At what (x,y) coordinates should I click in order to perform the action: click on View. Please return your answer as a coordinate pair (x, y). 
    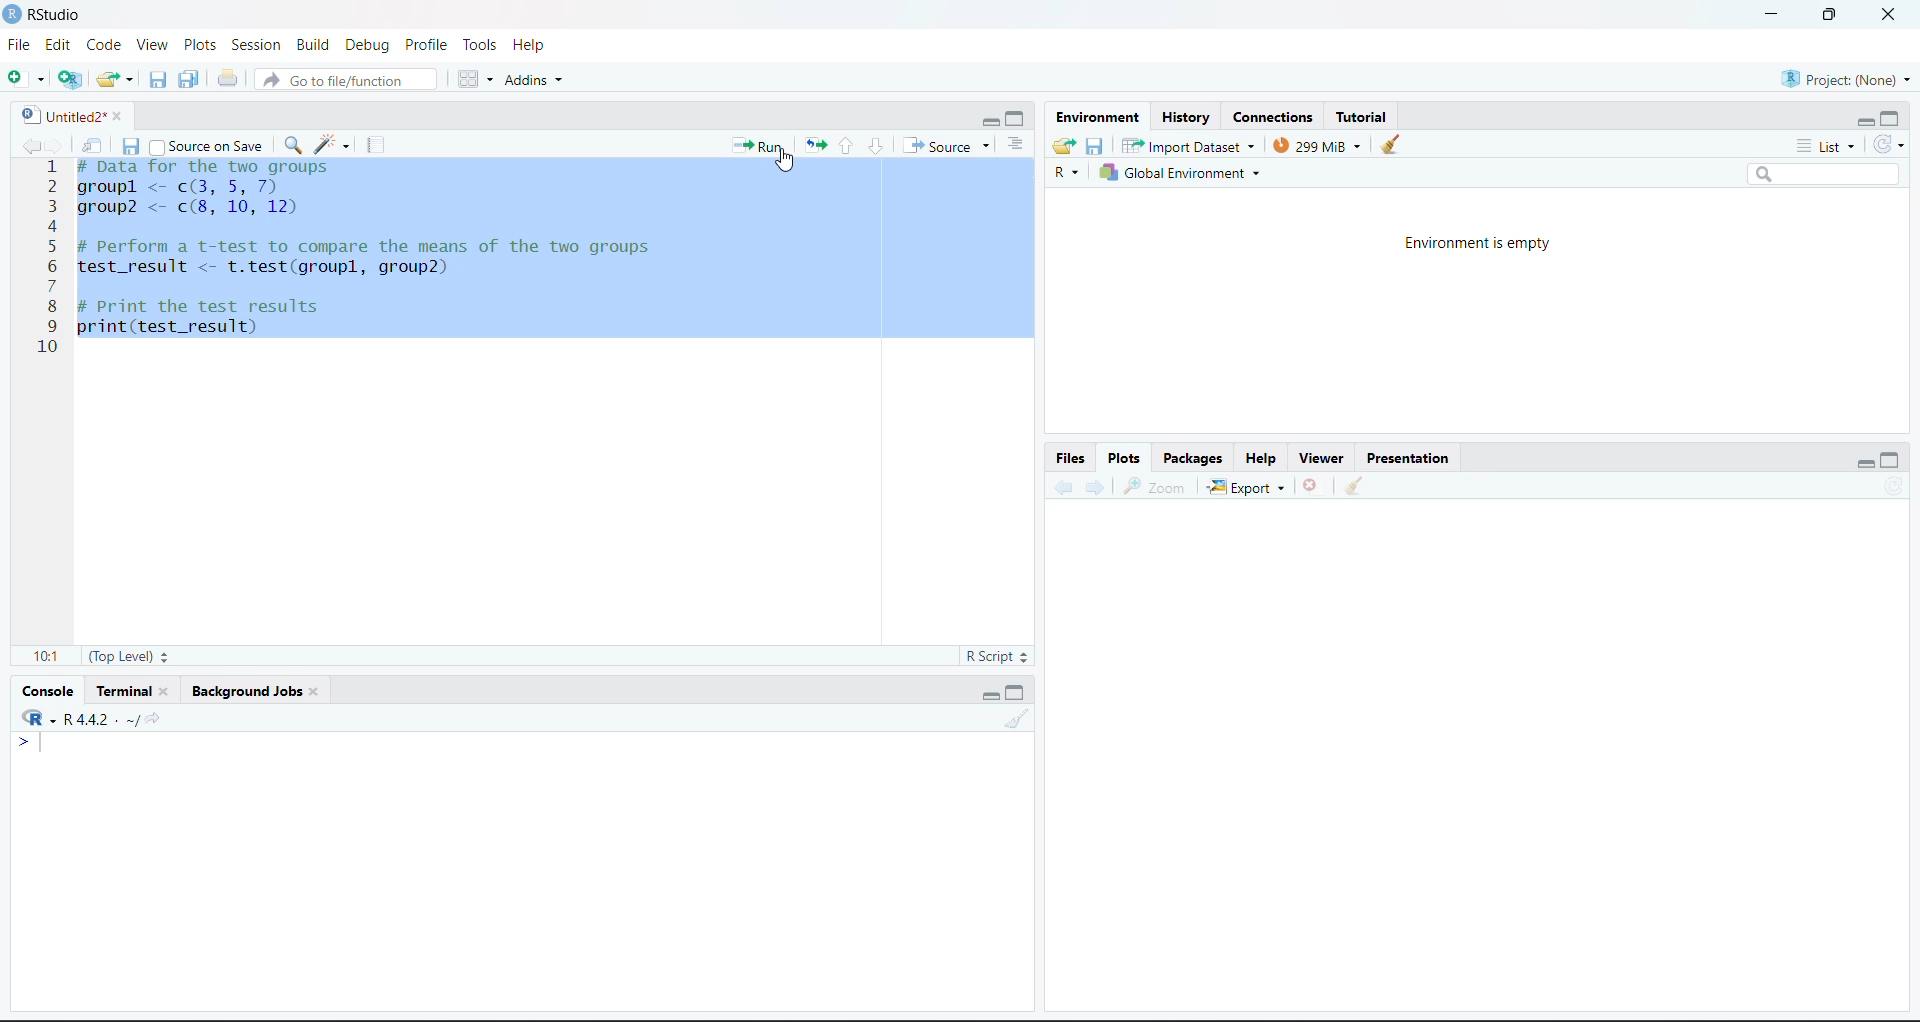
    Looking at the image, I should click on (152, 43).